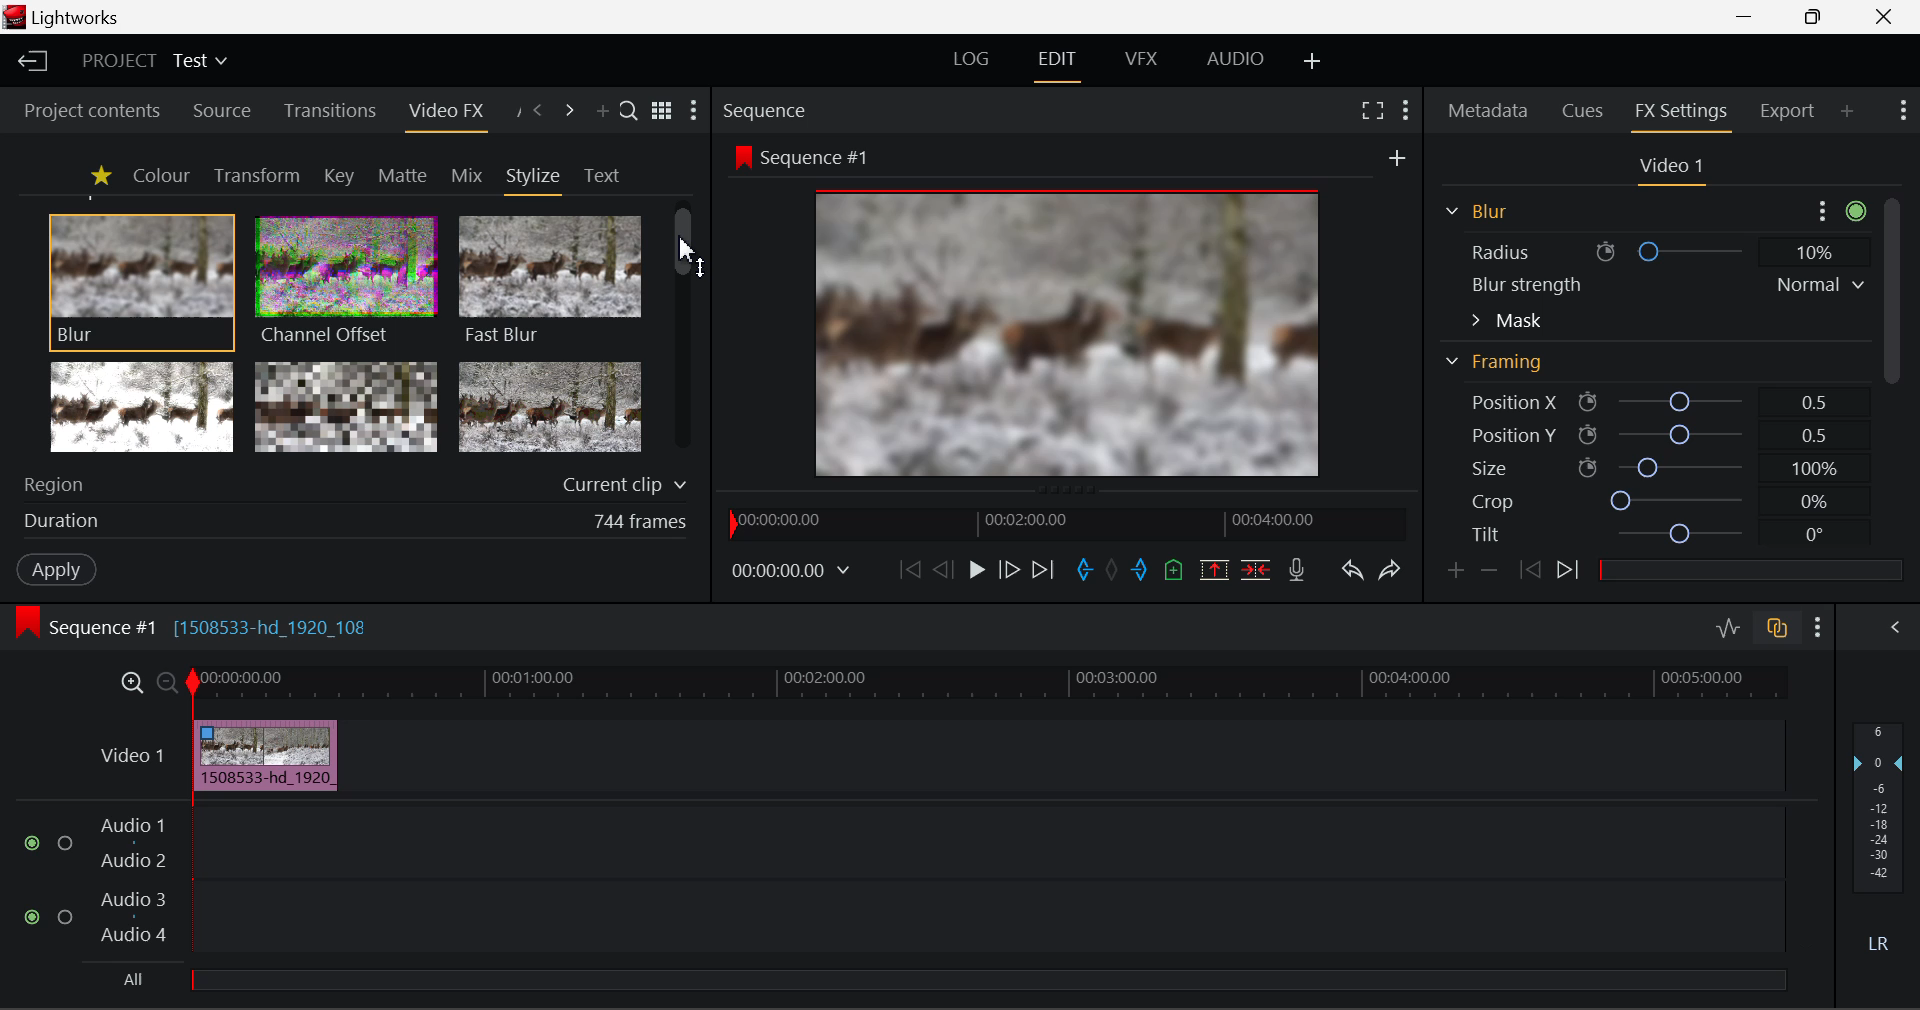 The height and width of the screenshot is (1010, 1920). I want to click on Timeline Zoom Out, so click(166, 681).